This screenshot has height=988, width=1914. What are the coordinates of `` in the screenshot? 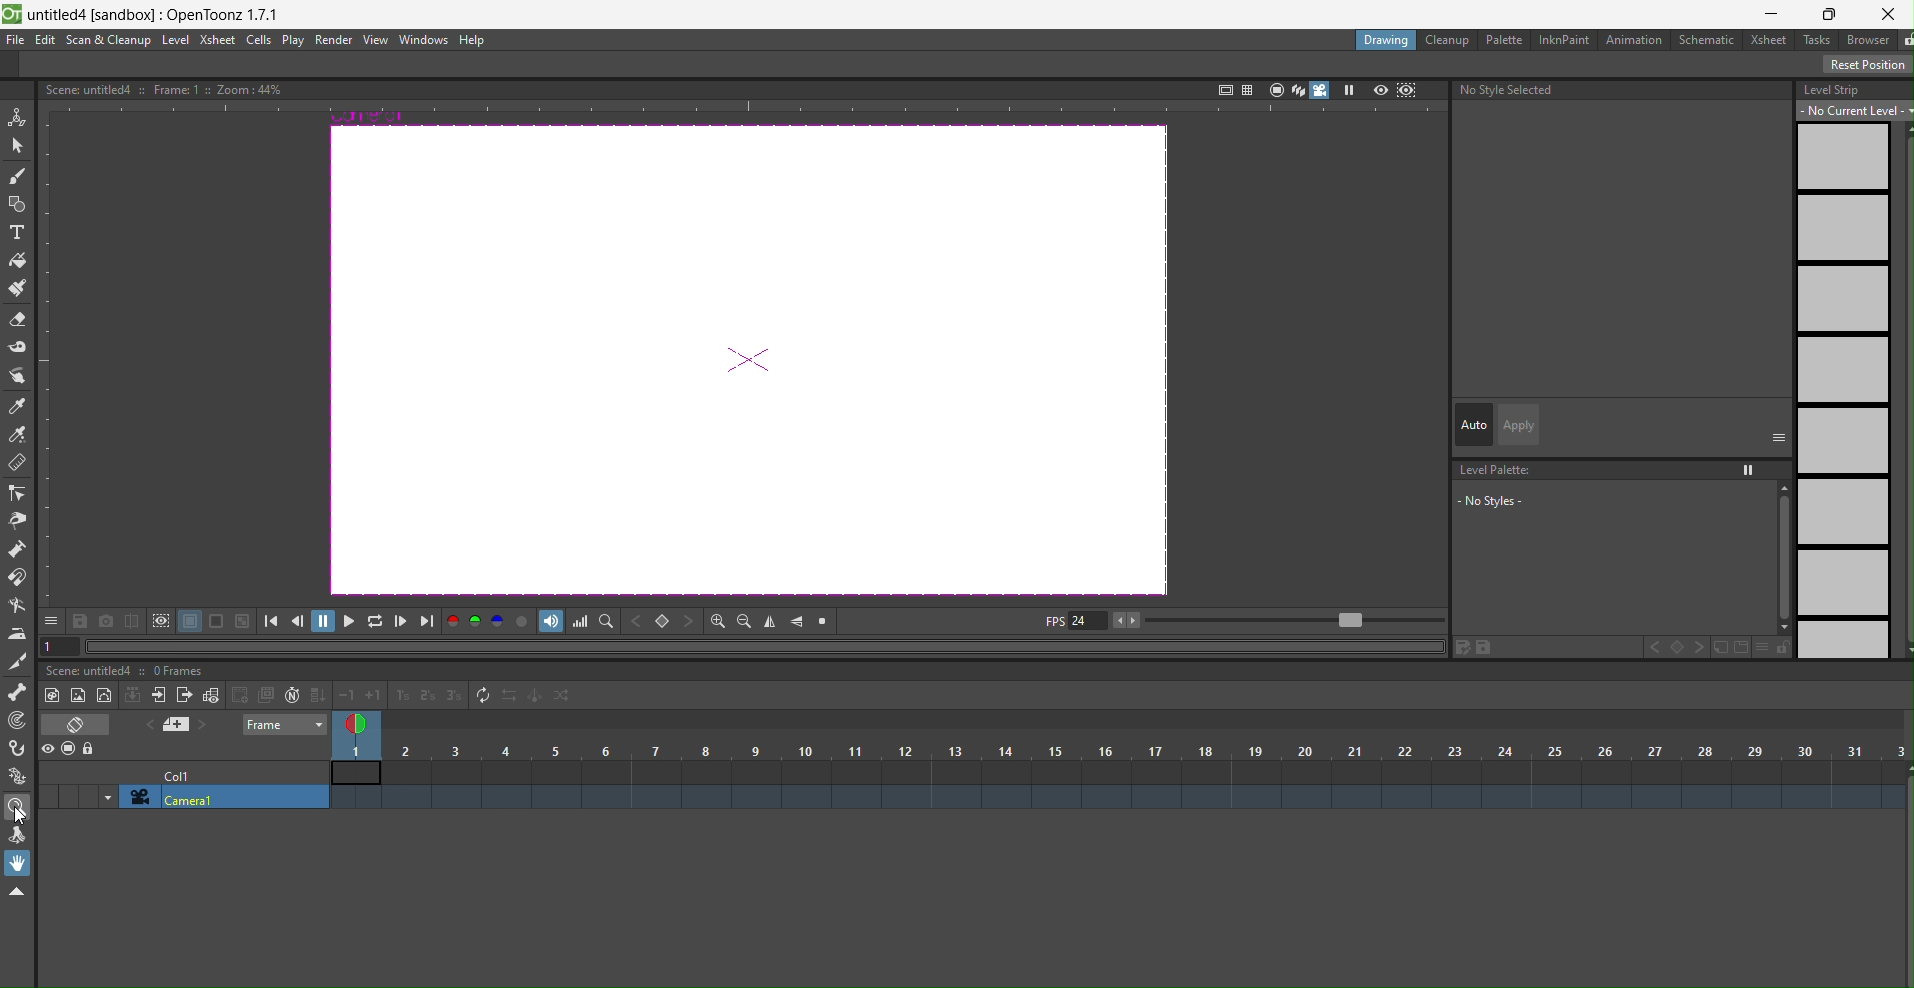 It's located at (16, 119).